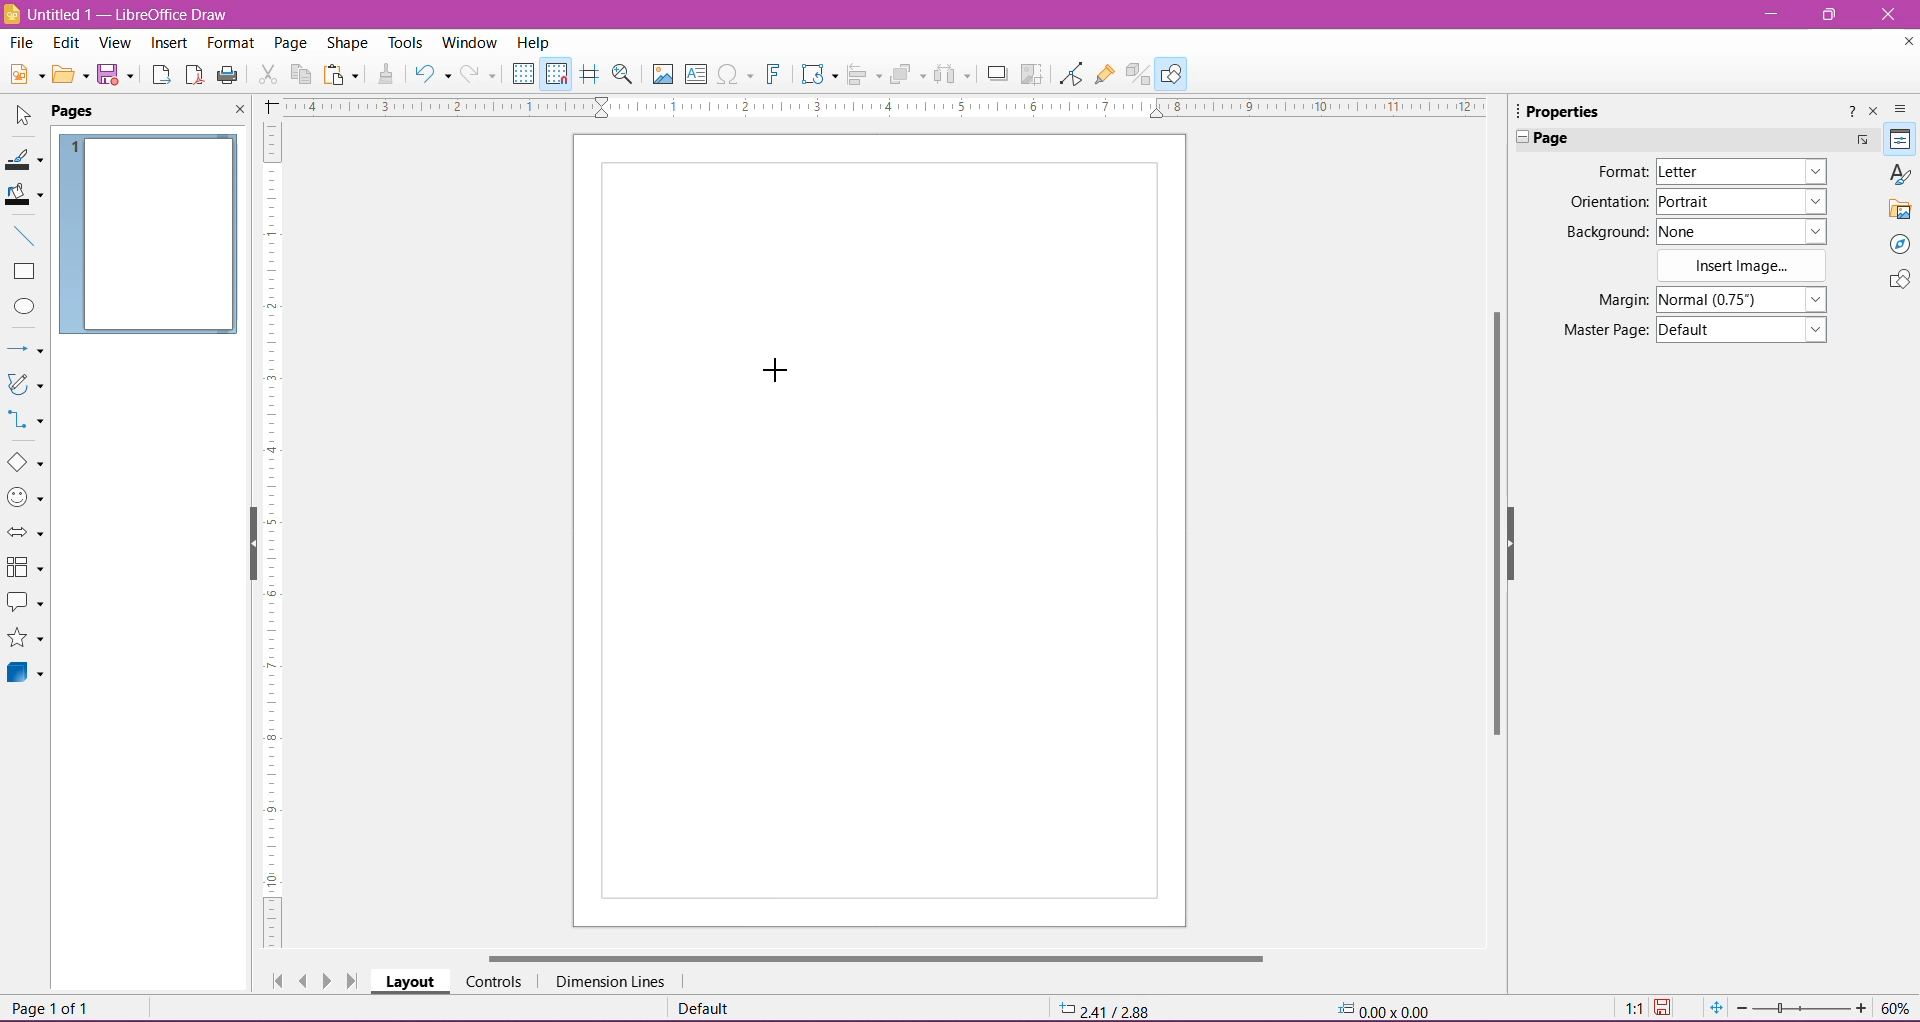 This screenshot has height=1022, width=1920. Describe the element at coordinates (1070, 74) in the screenshot. I see `Toggle Point Edit Mode` at that location.